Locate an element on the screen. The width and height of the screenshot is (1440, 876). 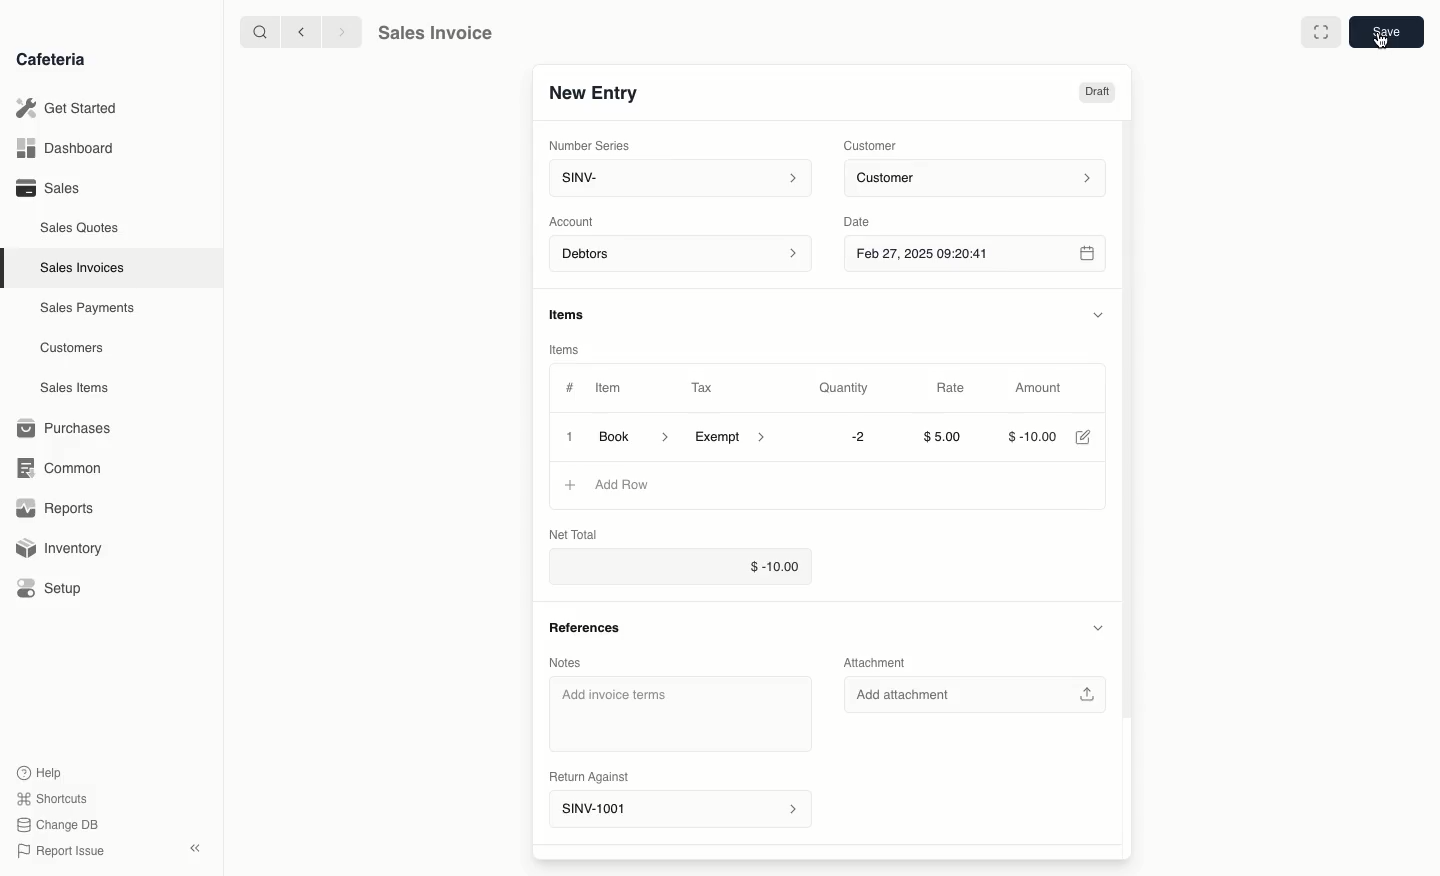
Rate is located at coordinates (957, 388).